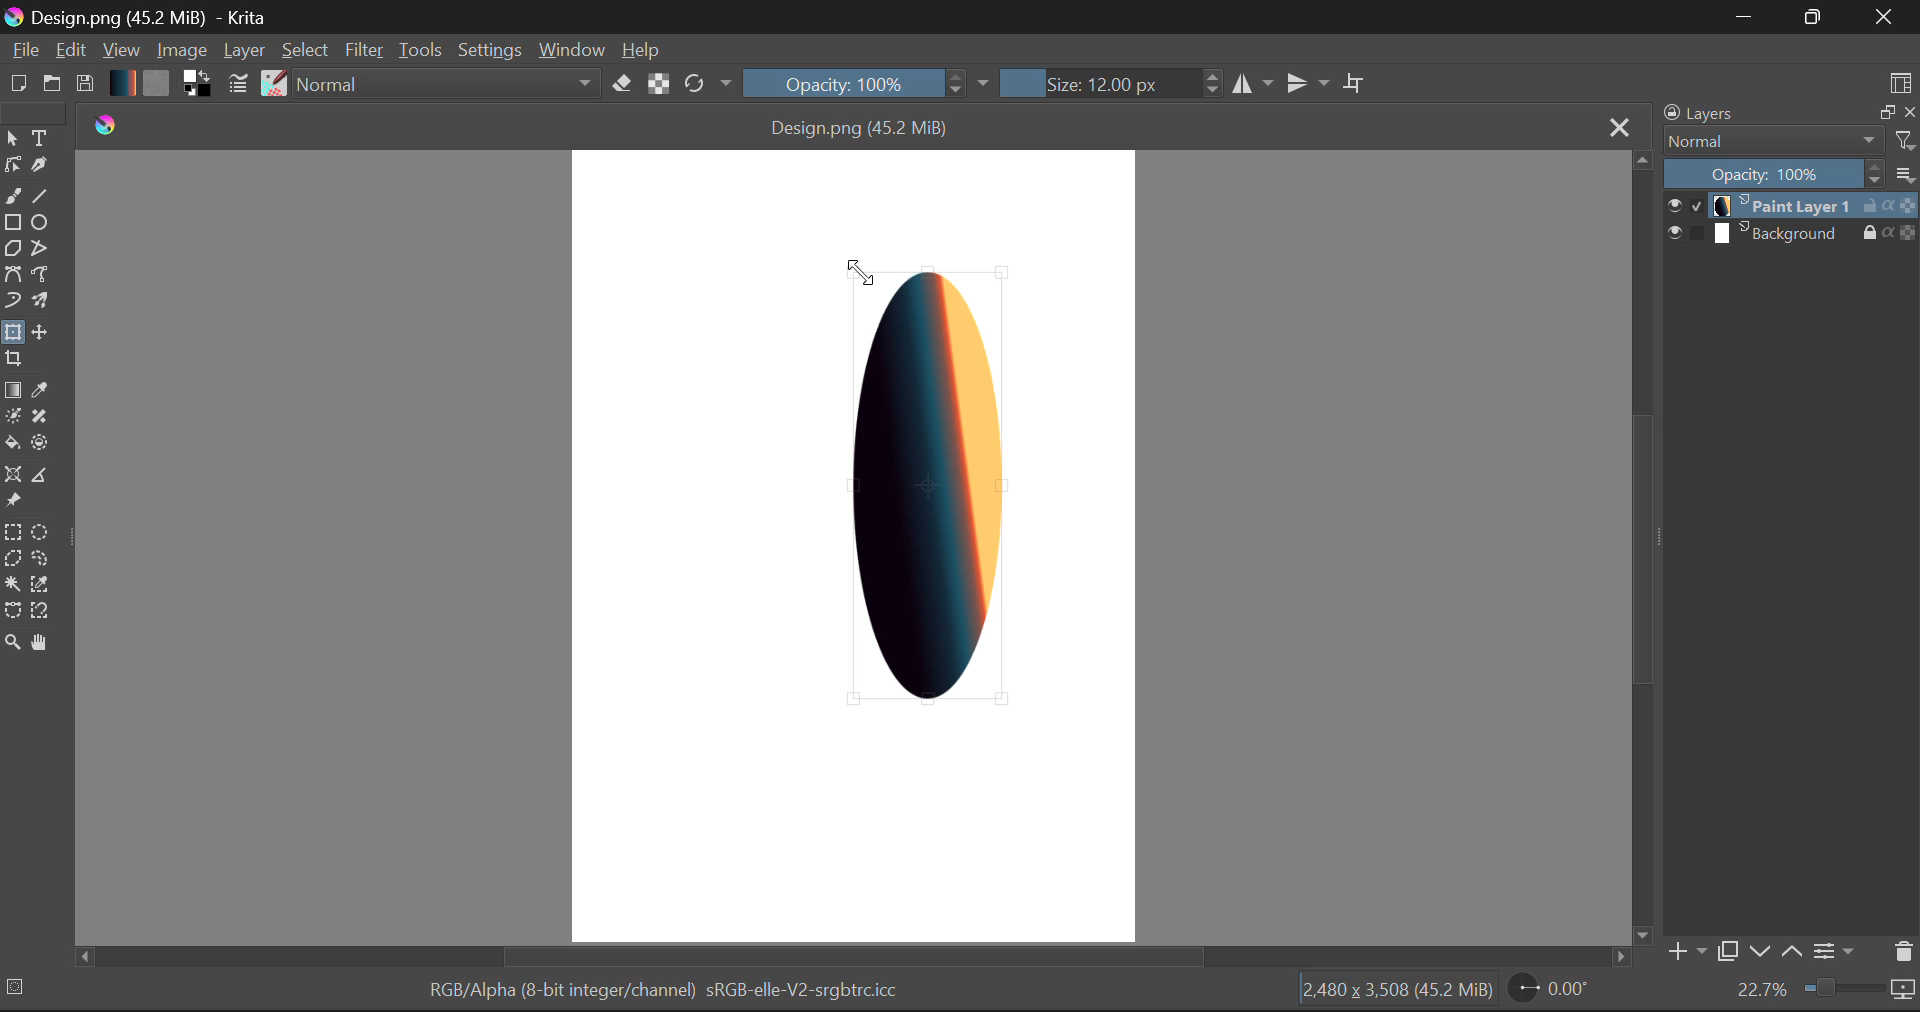  Describe the element at coordinates (868, 83) in the screenshot. I see `Opacity` at that location.